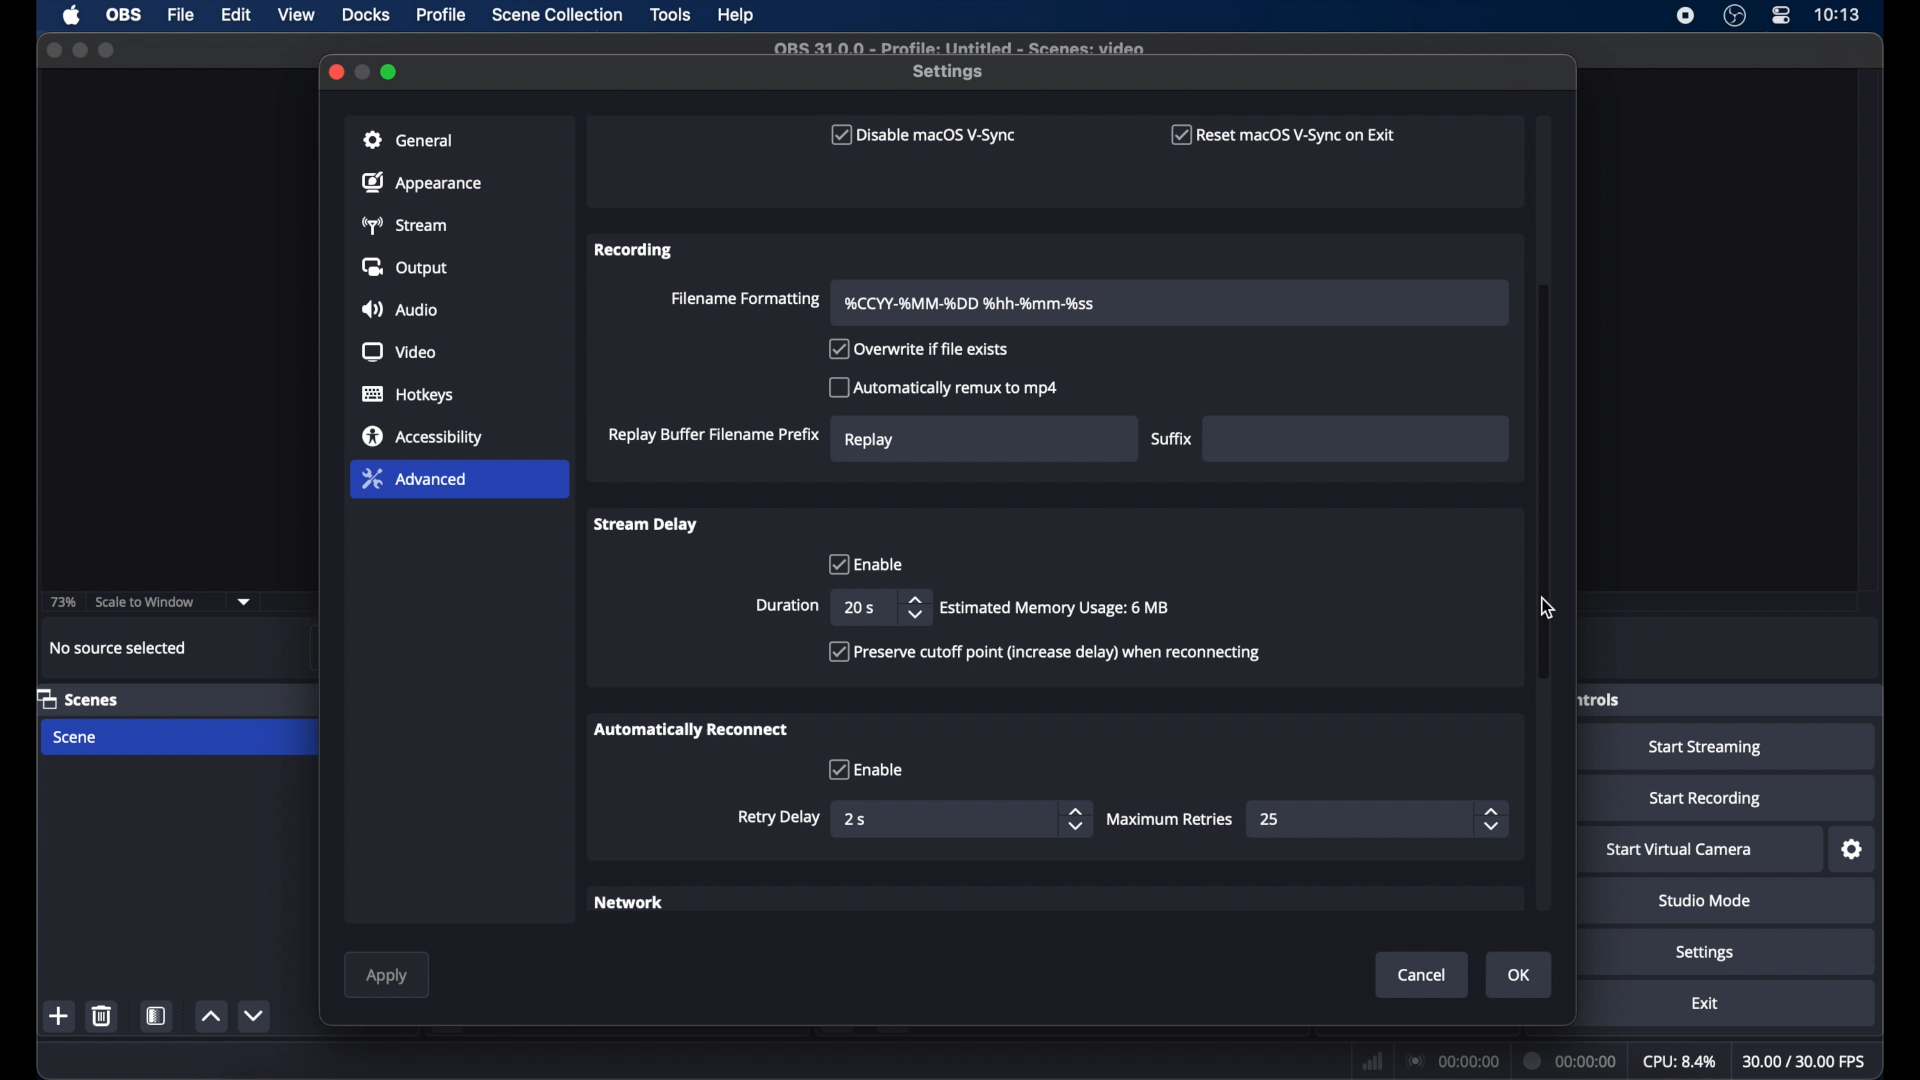 The image size is (1920, 1080). What do you see at coordinates (1451, 1060) in the screenshot?
I see `connection` at bounding box center [1451, 1060].